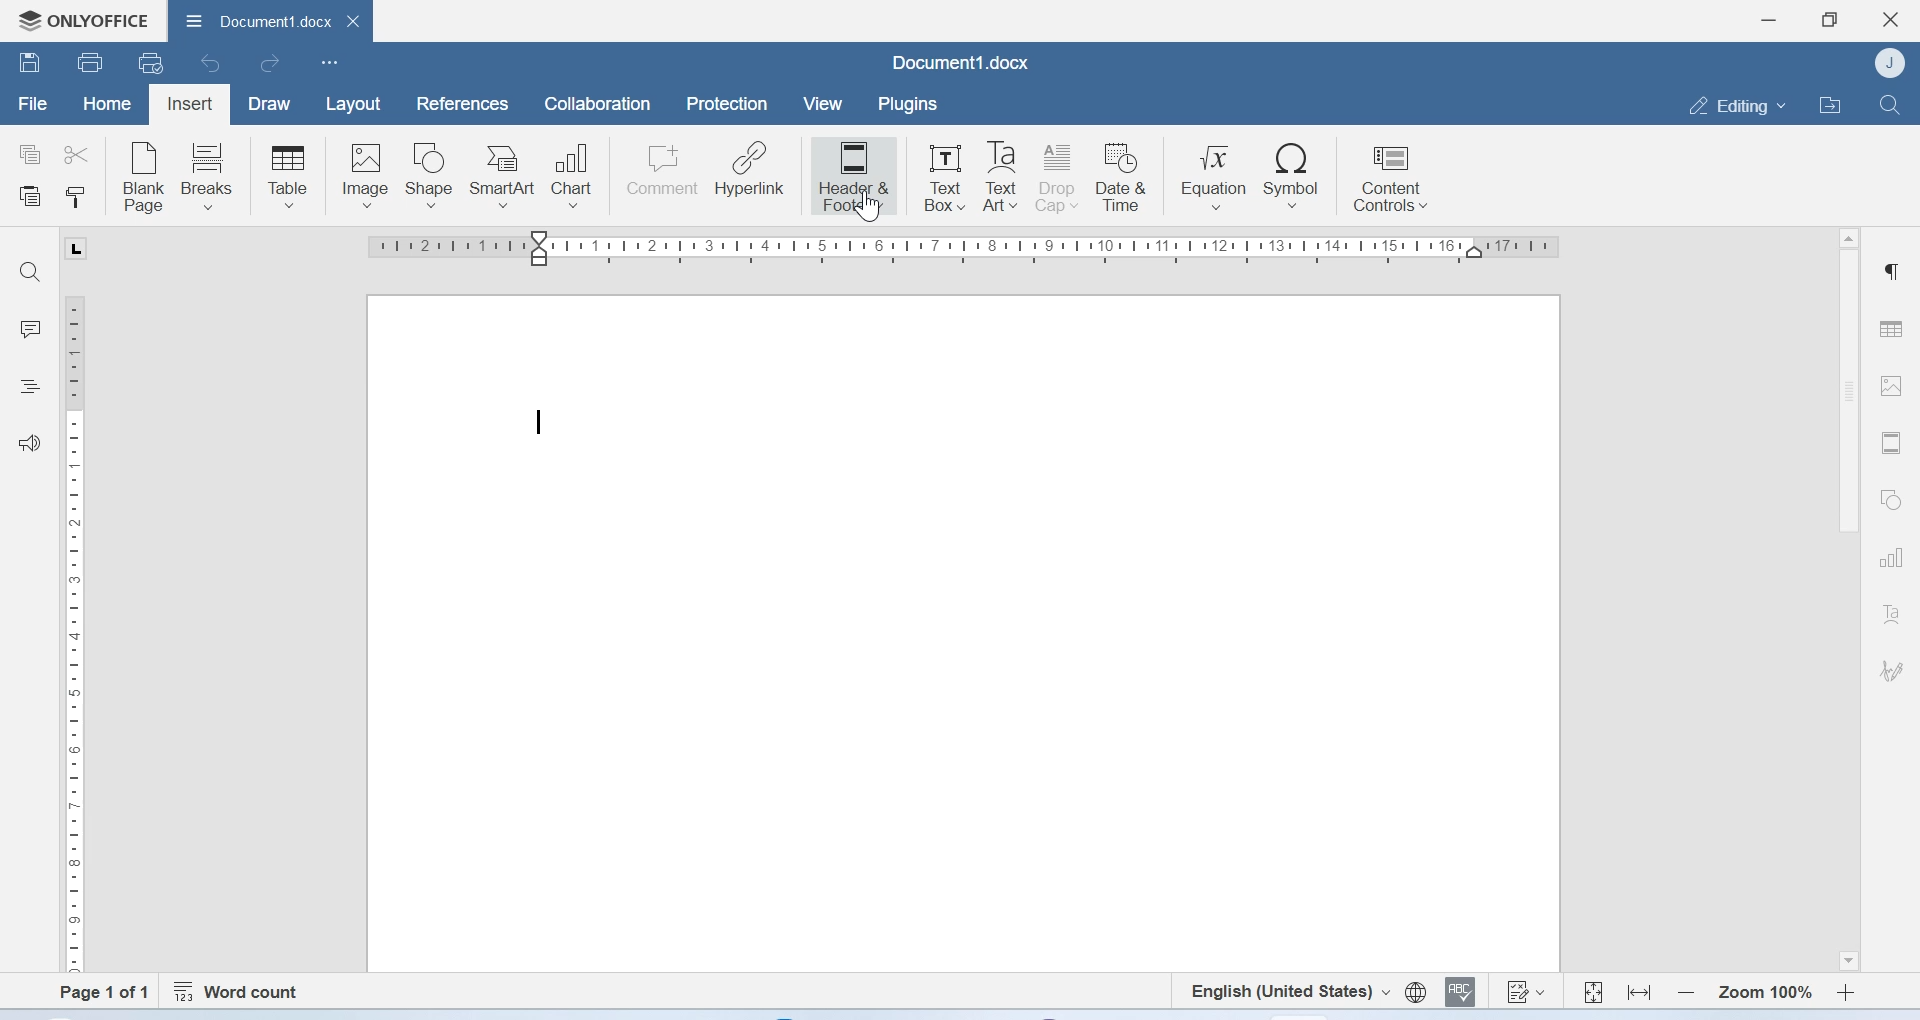 This screenshot has width=1920, height=1020. I want to click on Table, so click(1894, 323).